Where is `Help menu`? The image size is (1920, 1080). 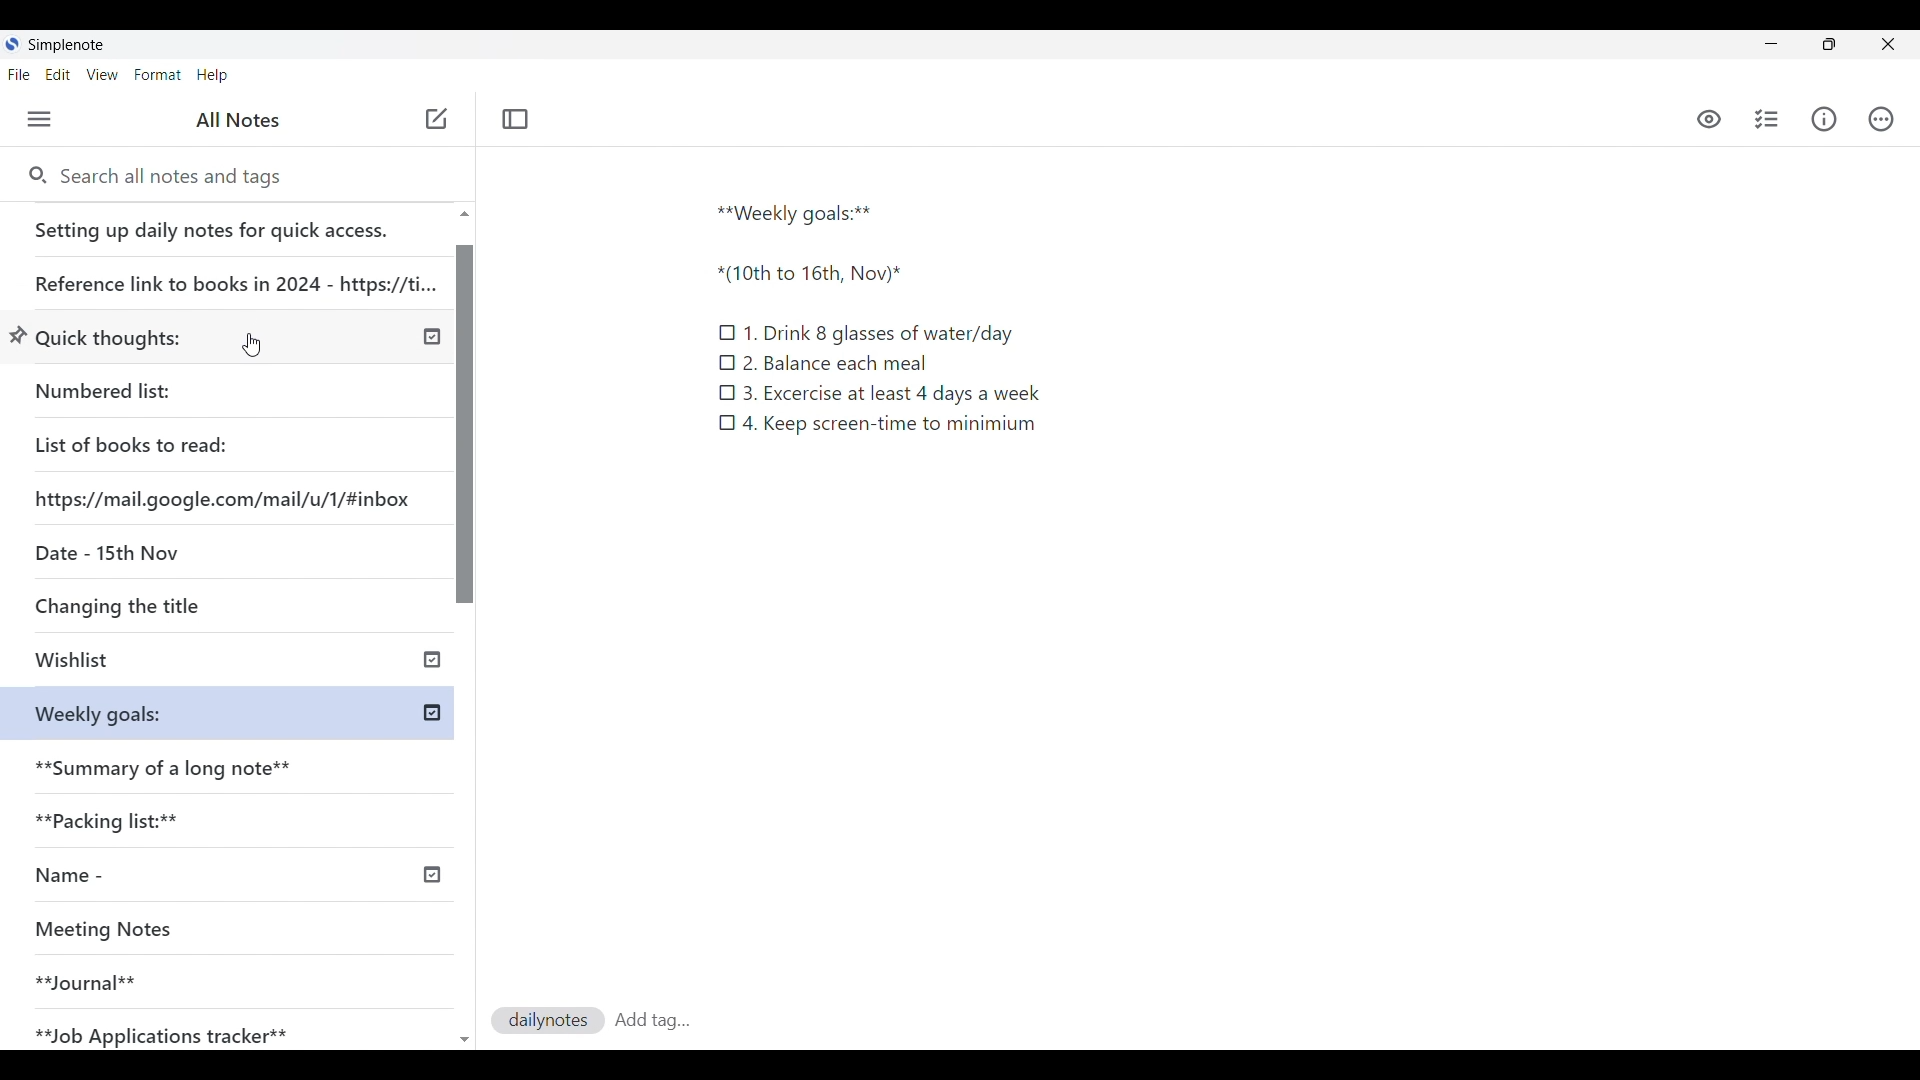 Help menu is located at coordinates (212, 75).